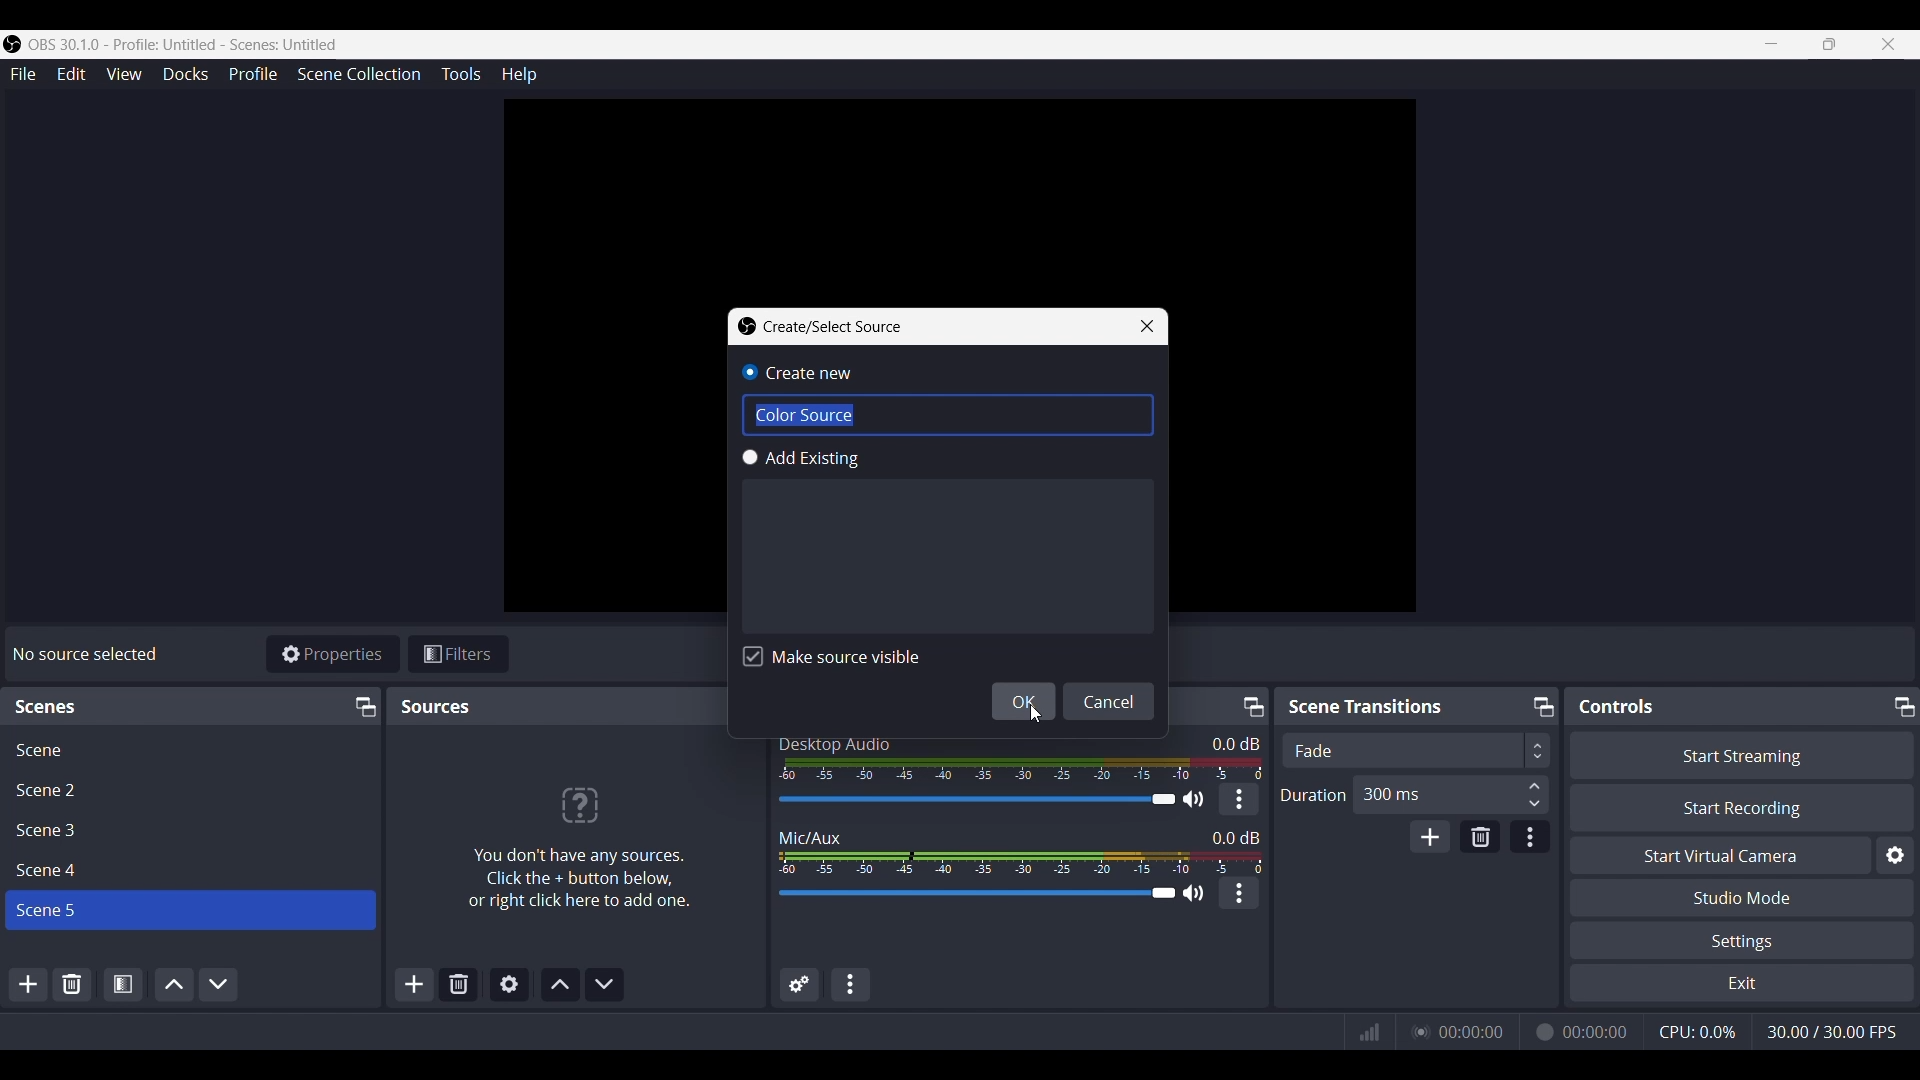 This screenshot has width=1920, height=1080. Describe the element at coordinates (218, 984) in the screenshot. I see `Move Scene Down` at that location.